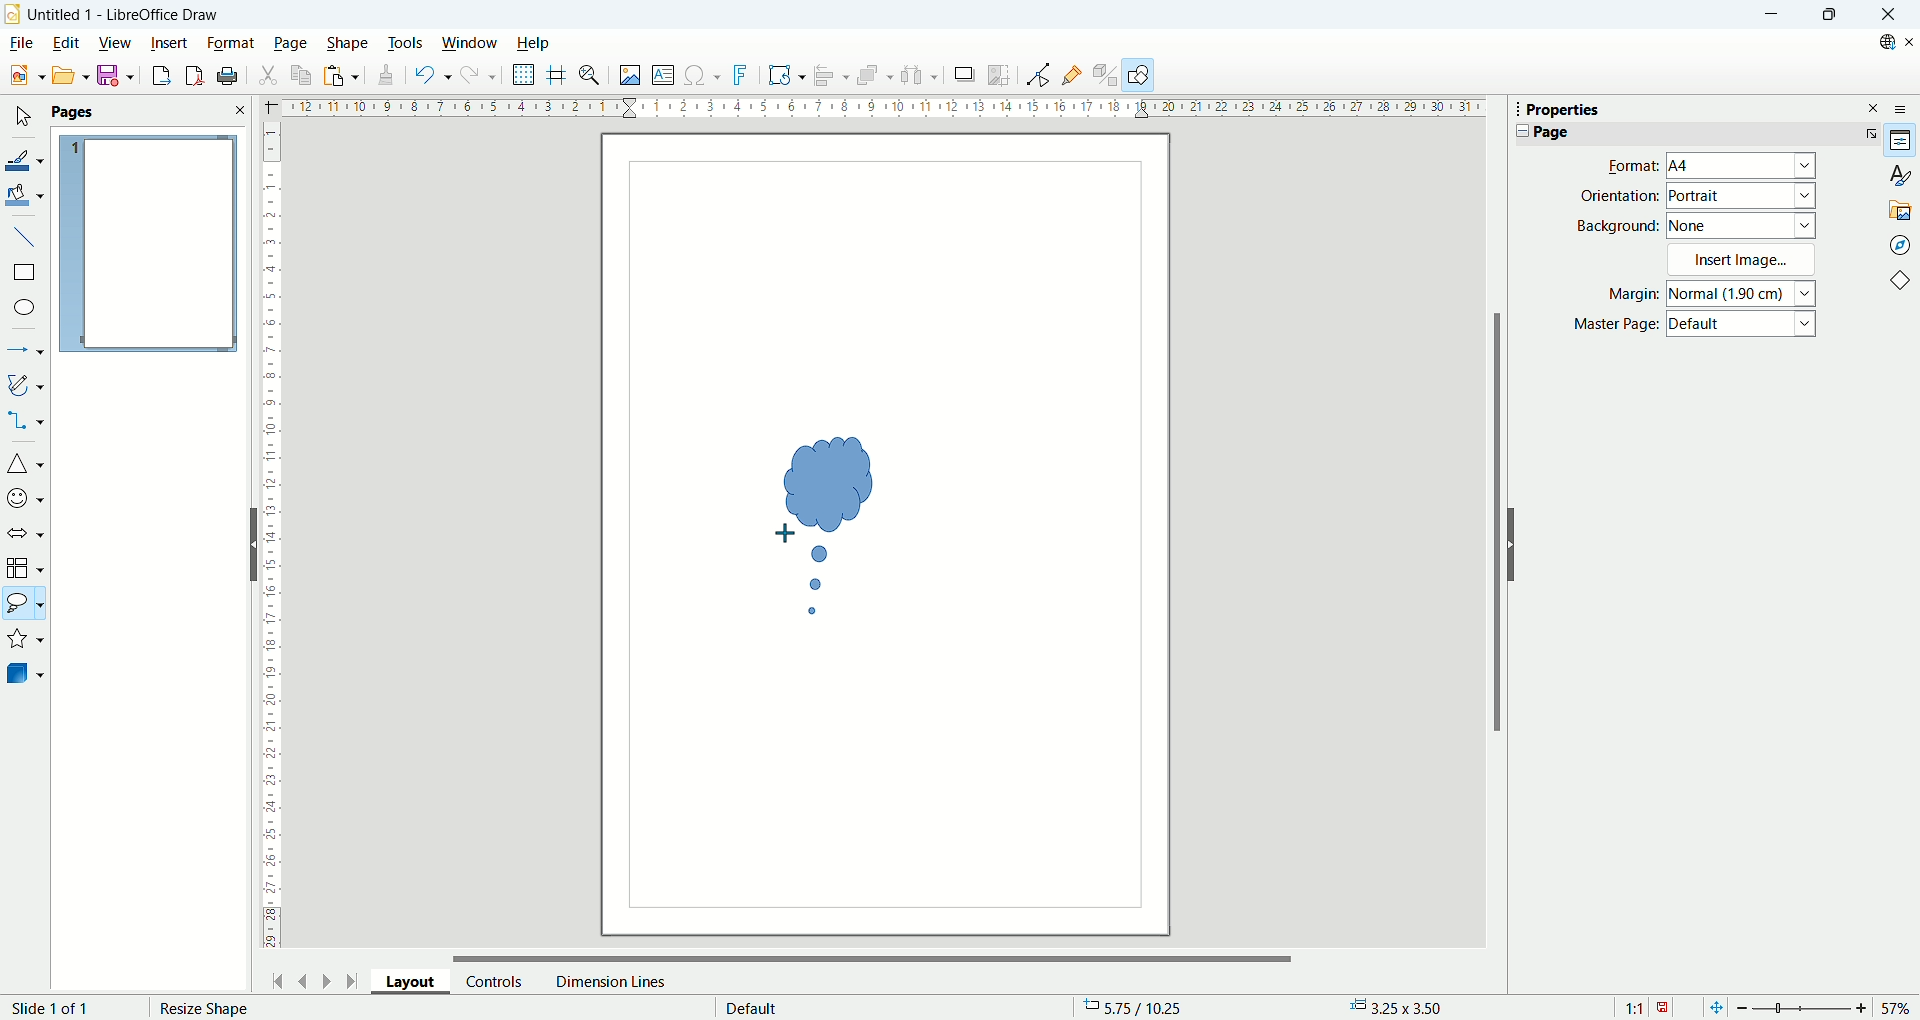 The width and height of the screenshot is (1920, 1020). Describe the element at coordinates (532, 43) in the screenshot. I see `help` at that location.